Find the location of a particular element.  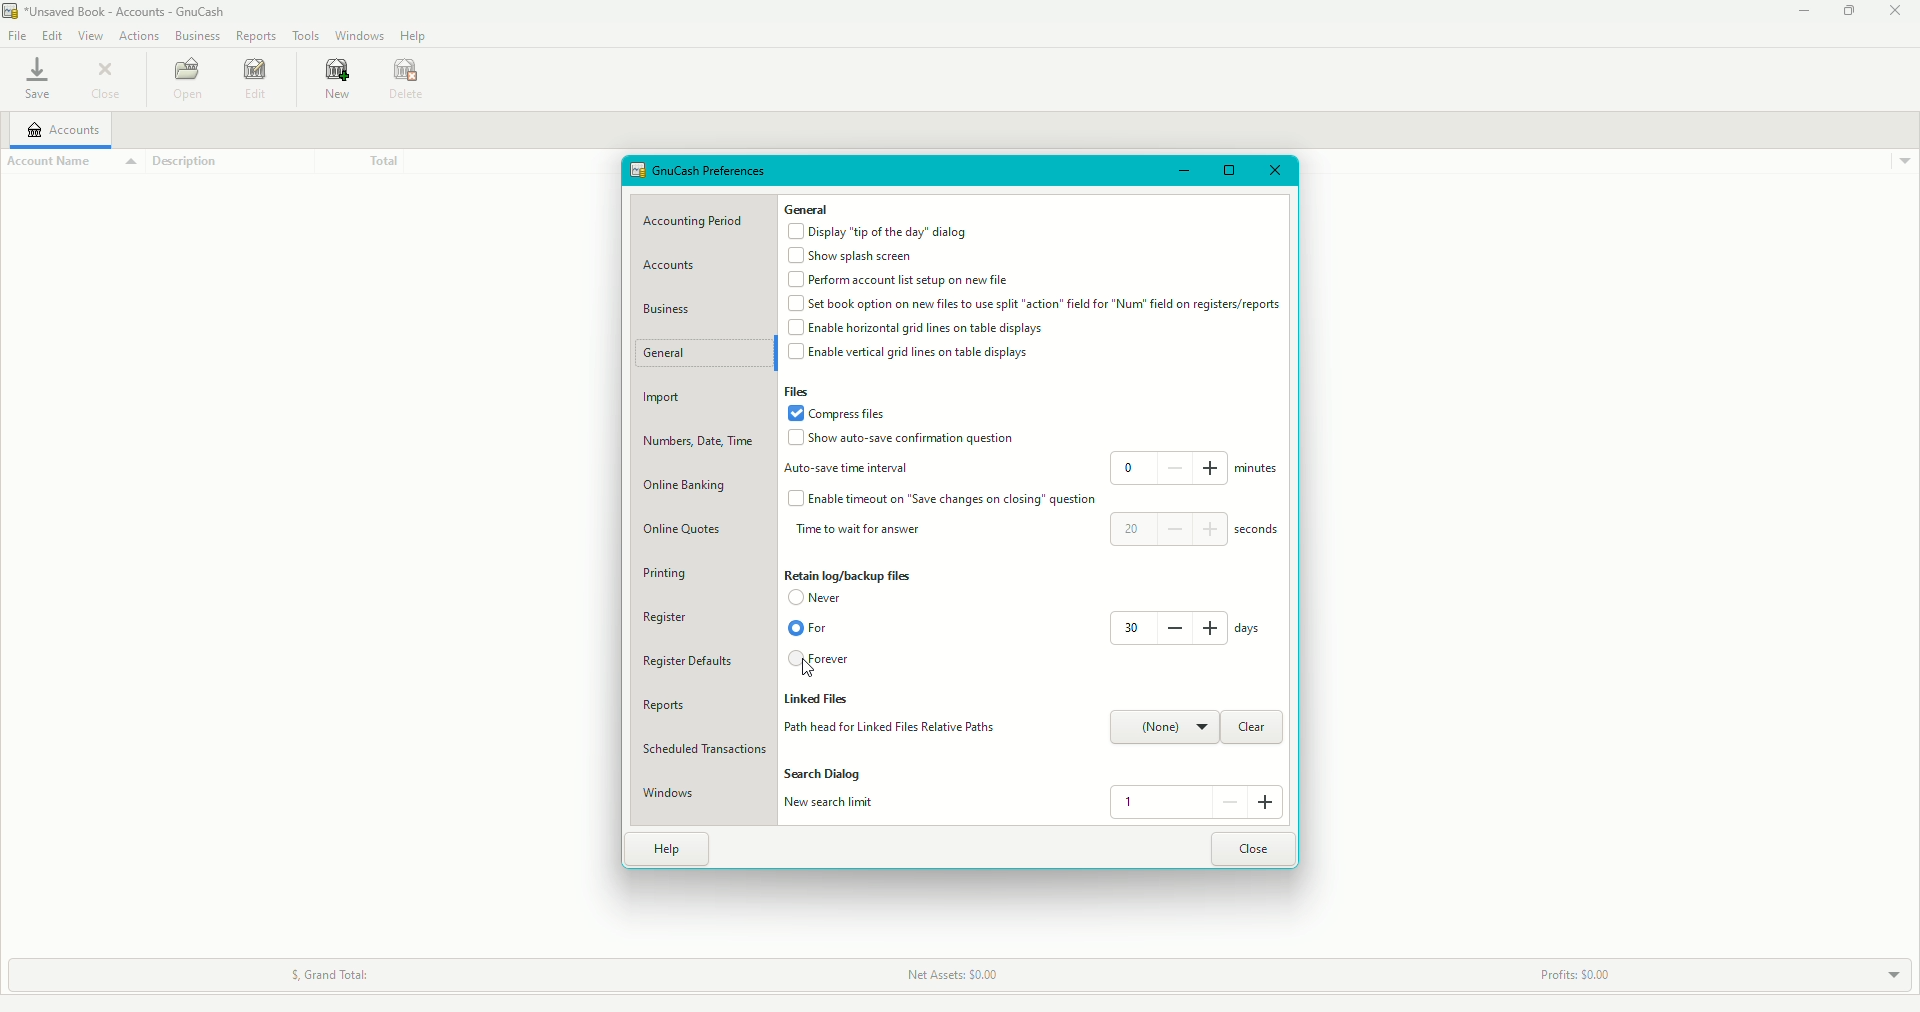

Path head is located at coordinates (888, 728).